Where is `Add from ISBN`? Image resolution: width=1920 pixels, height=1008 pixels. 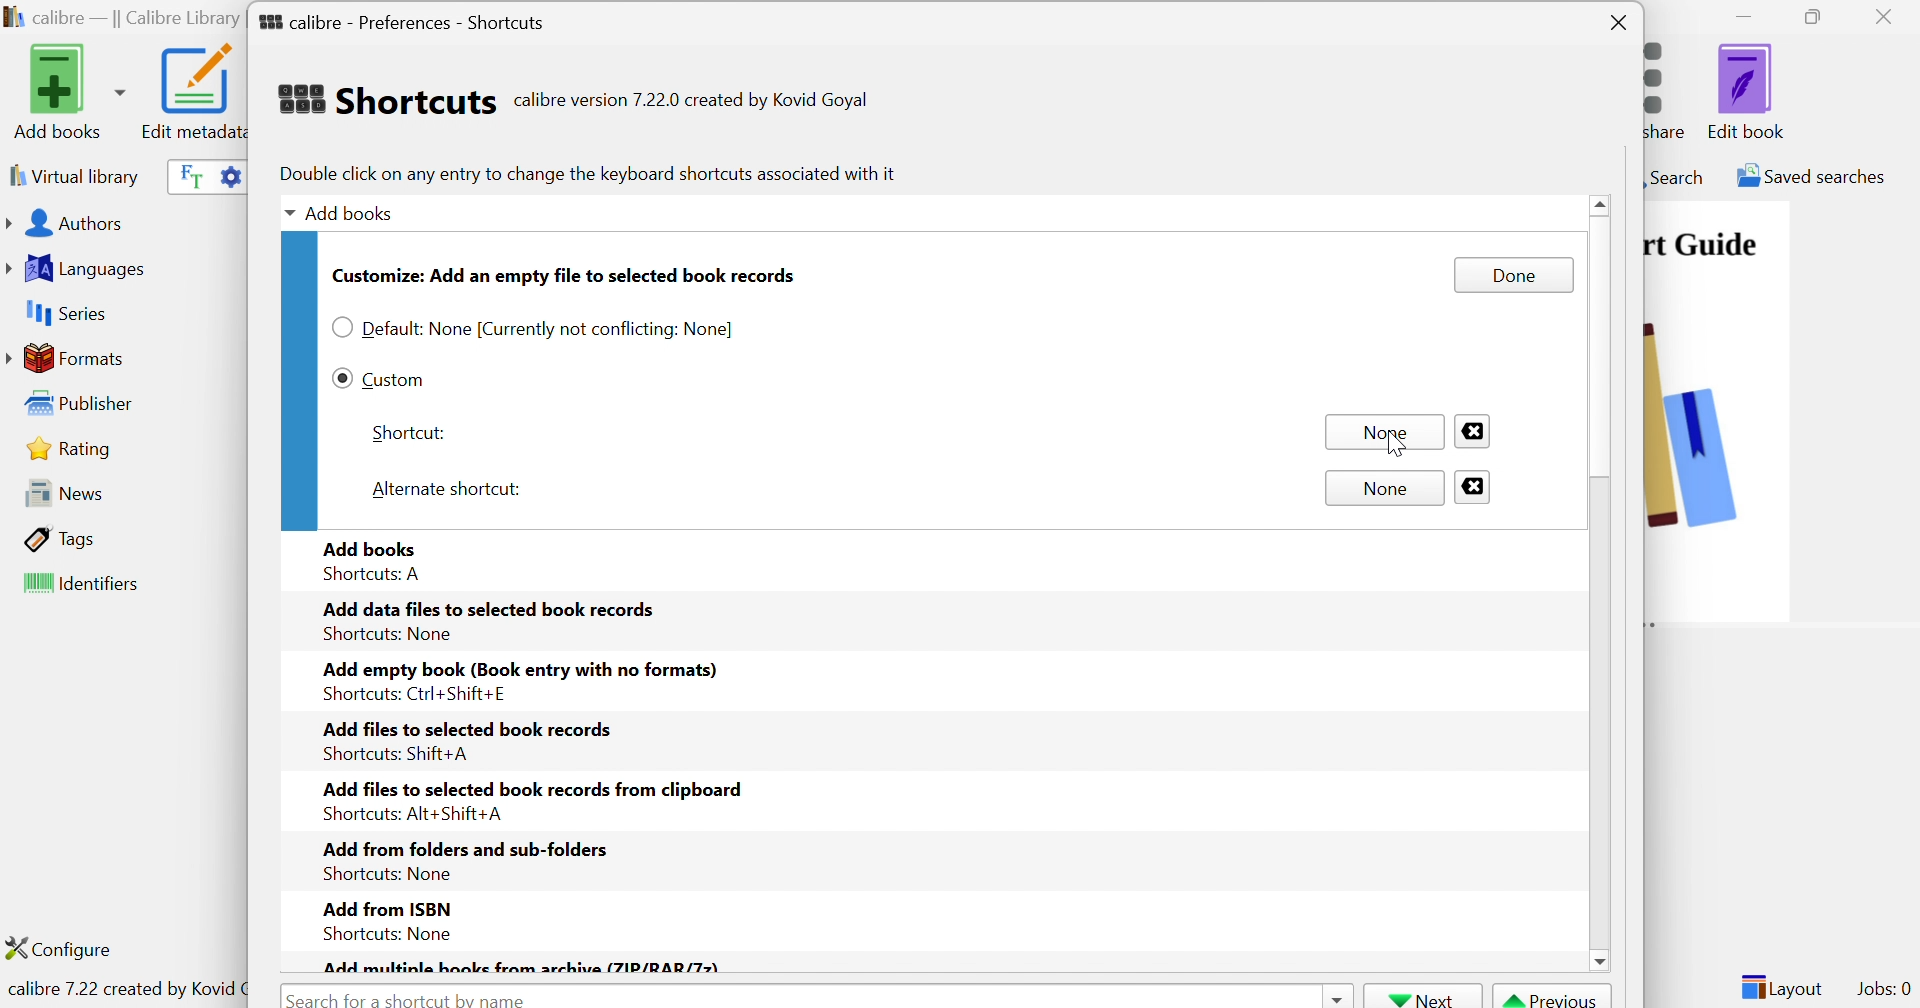 Add from ISBN is located at coordinates (385, 906).